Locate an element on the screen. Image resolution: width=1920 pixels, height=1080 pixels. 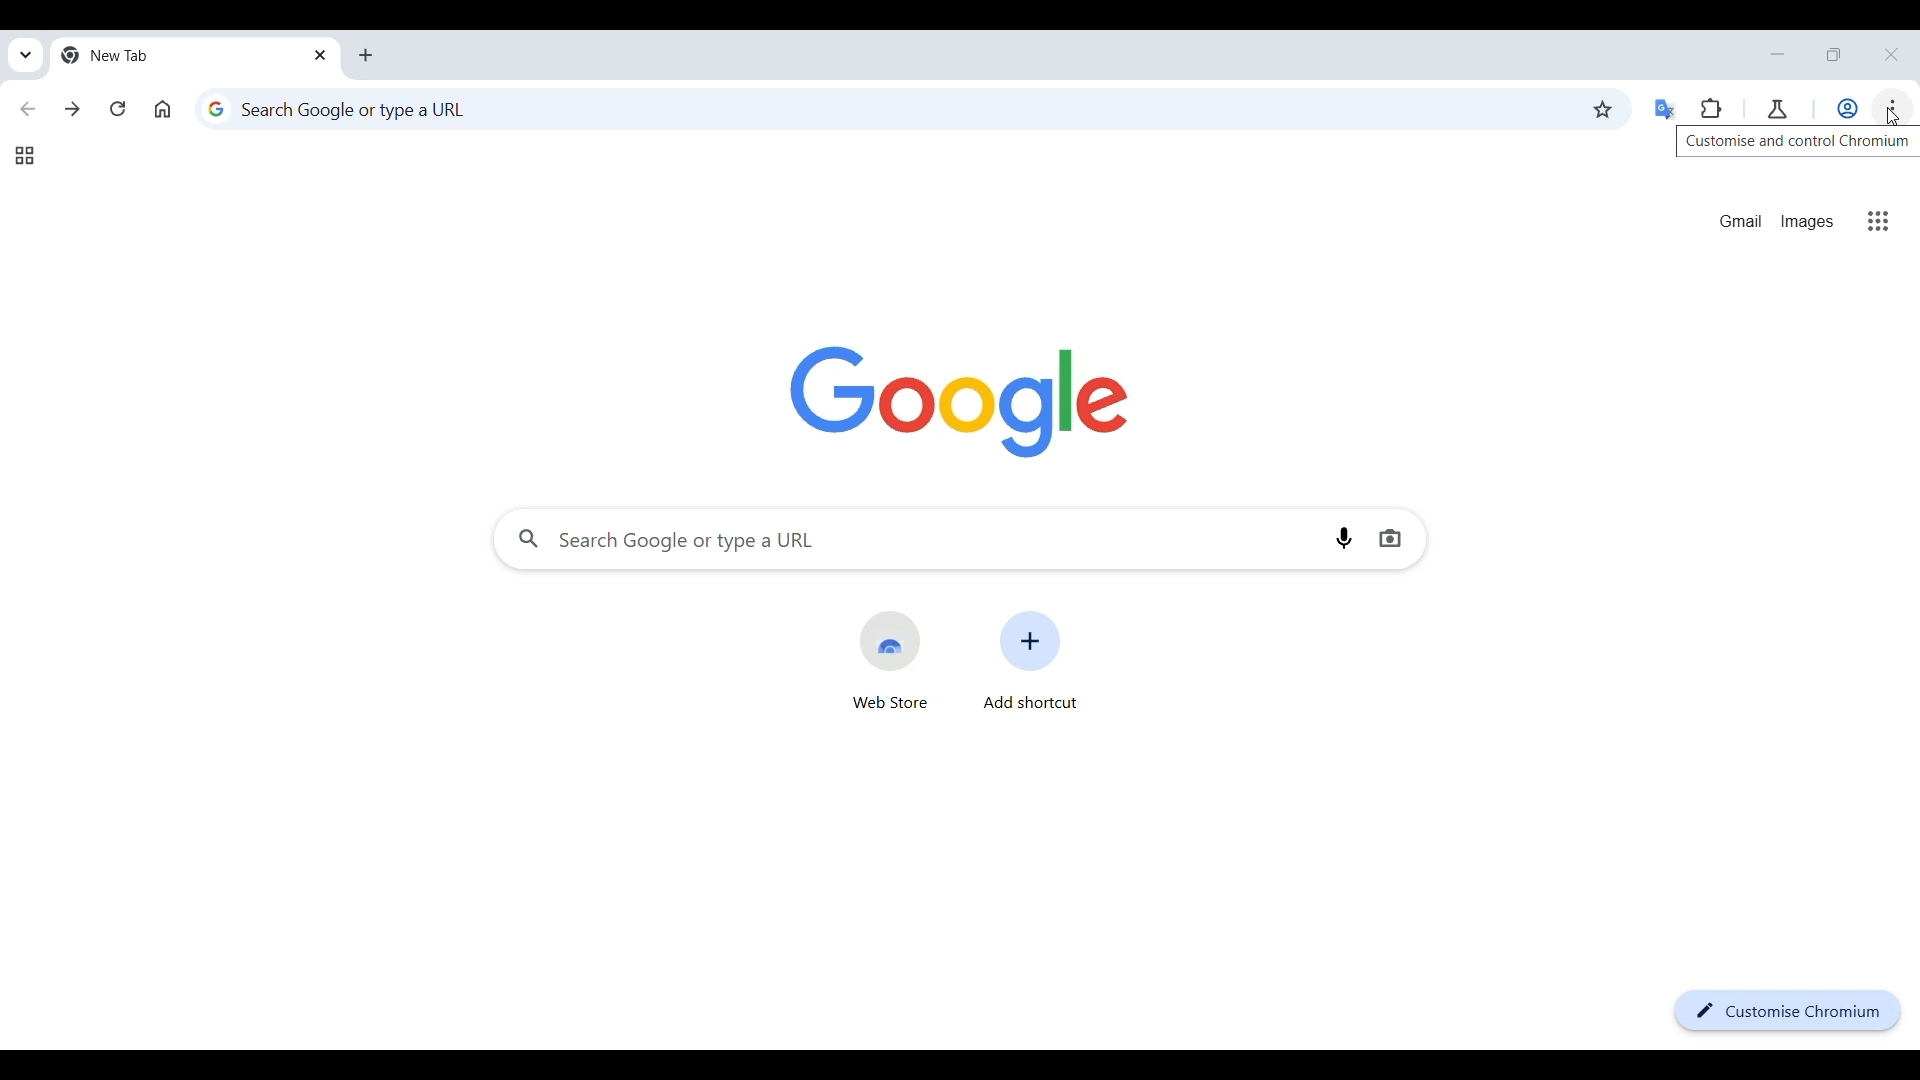
Customize Chromium  is located at coordinates (1790, 1011).